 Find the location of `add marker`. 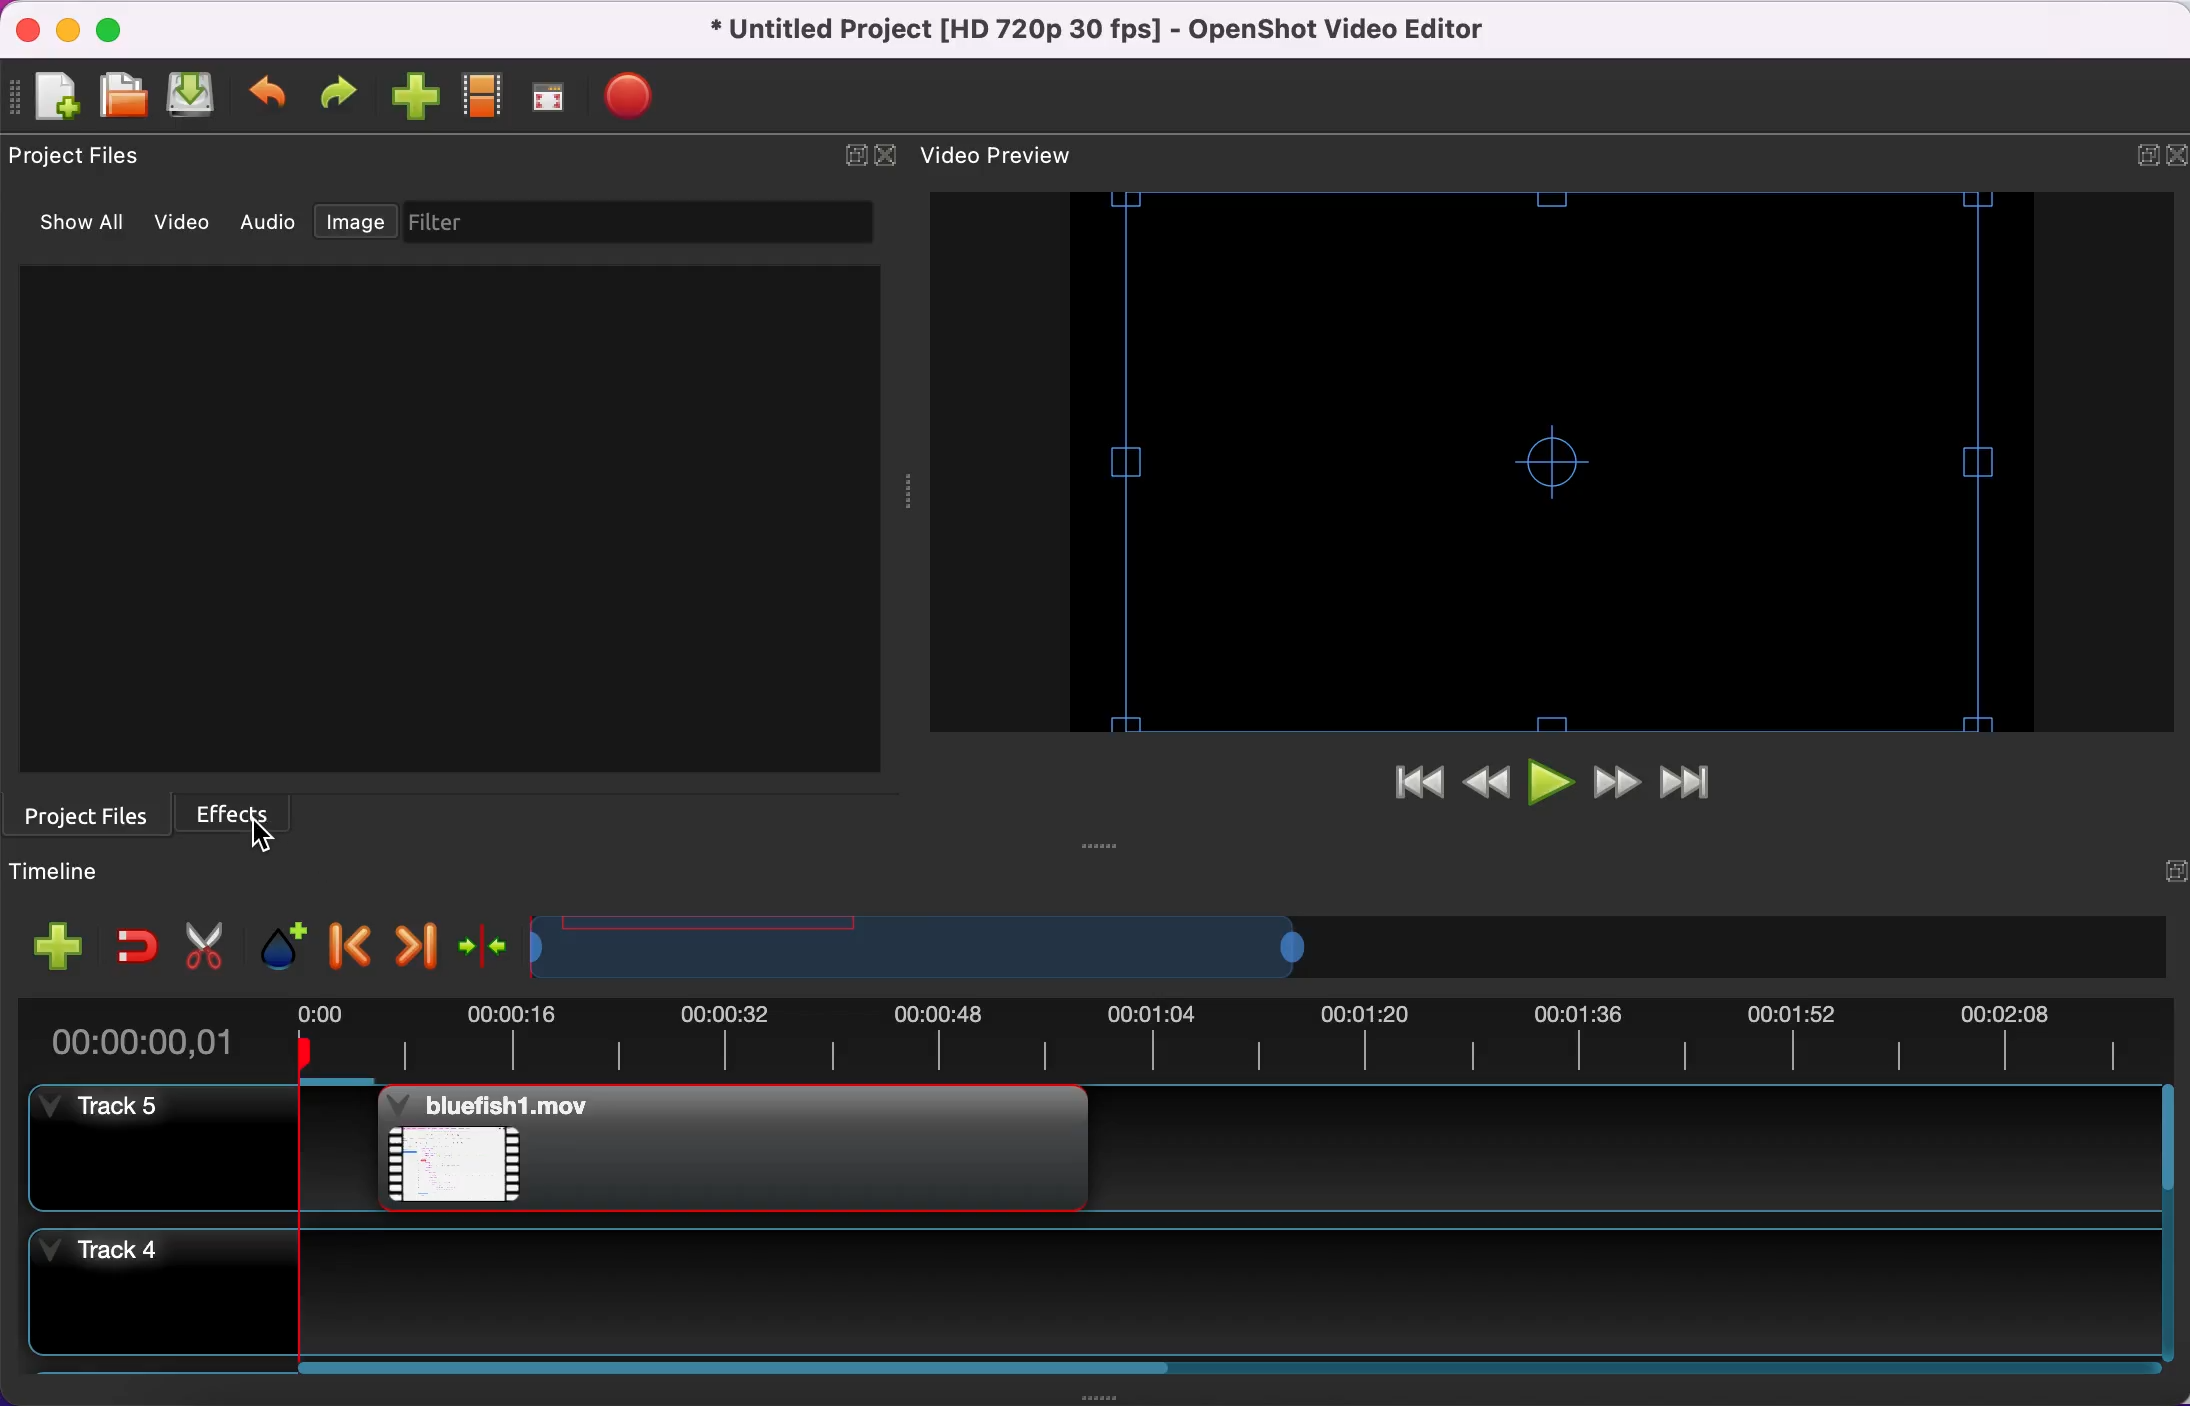

add marker is located at coordinates (276, 943).